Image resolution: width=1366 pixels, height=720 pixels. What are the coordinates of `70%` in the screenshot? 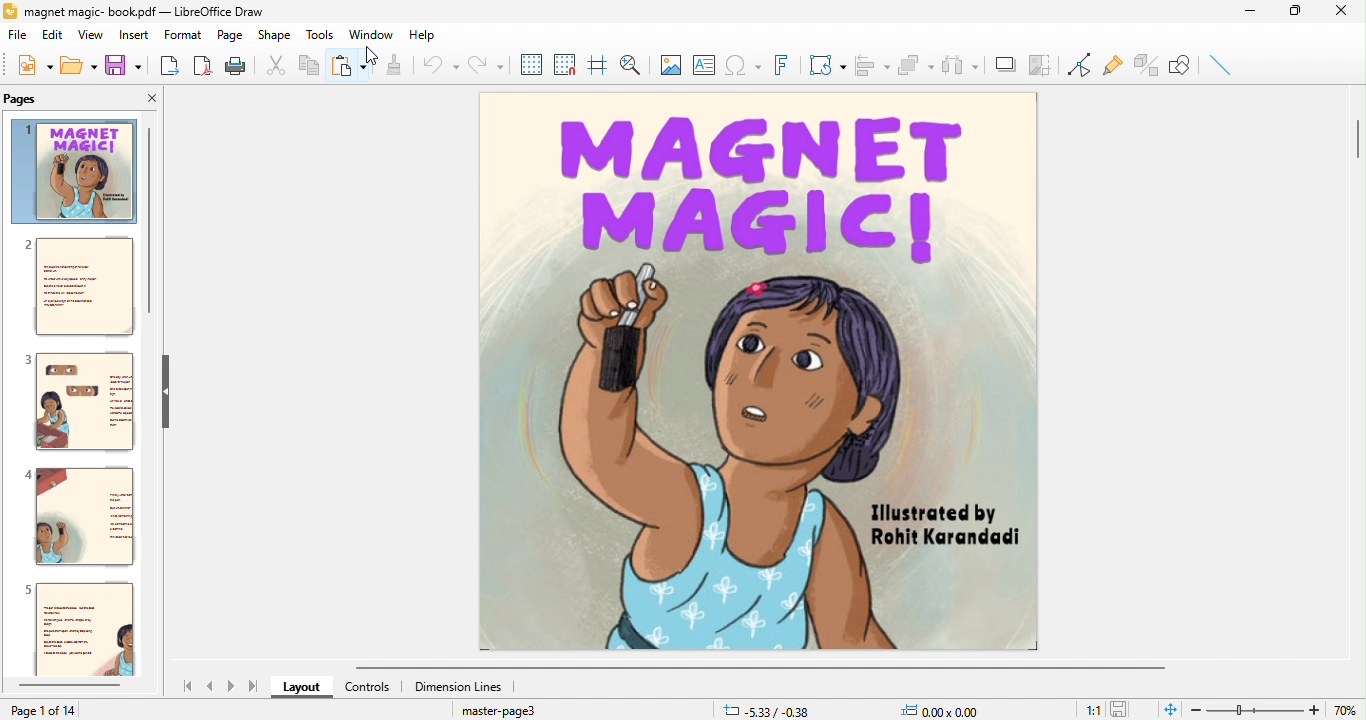 It's located at (1350, 707).